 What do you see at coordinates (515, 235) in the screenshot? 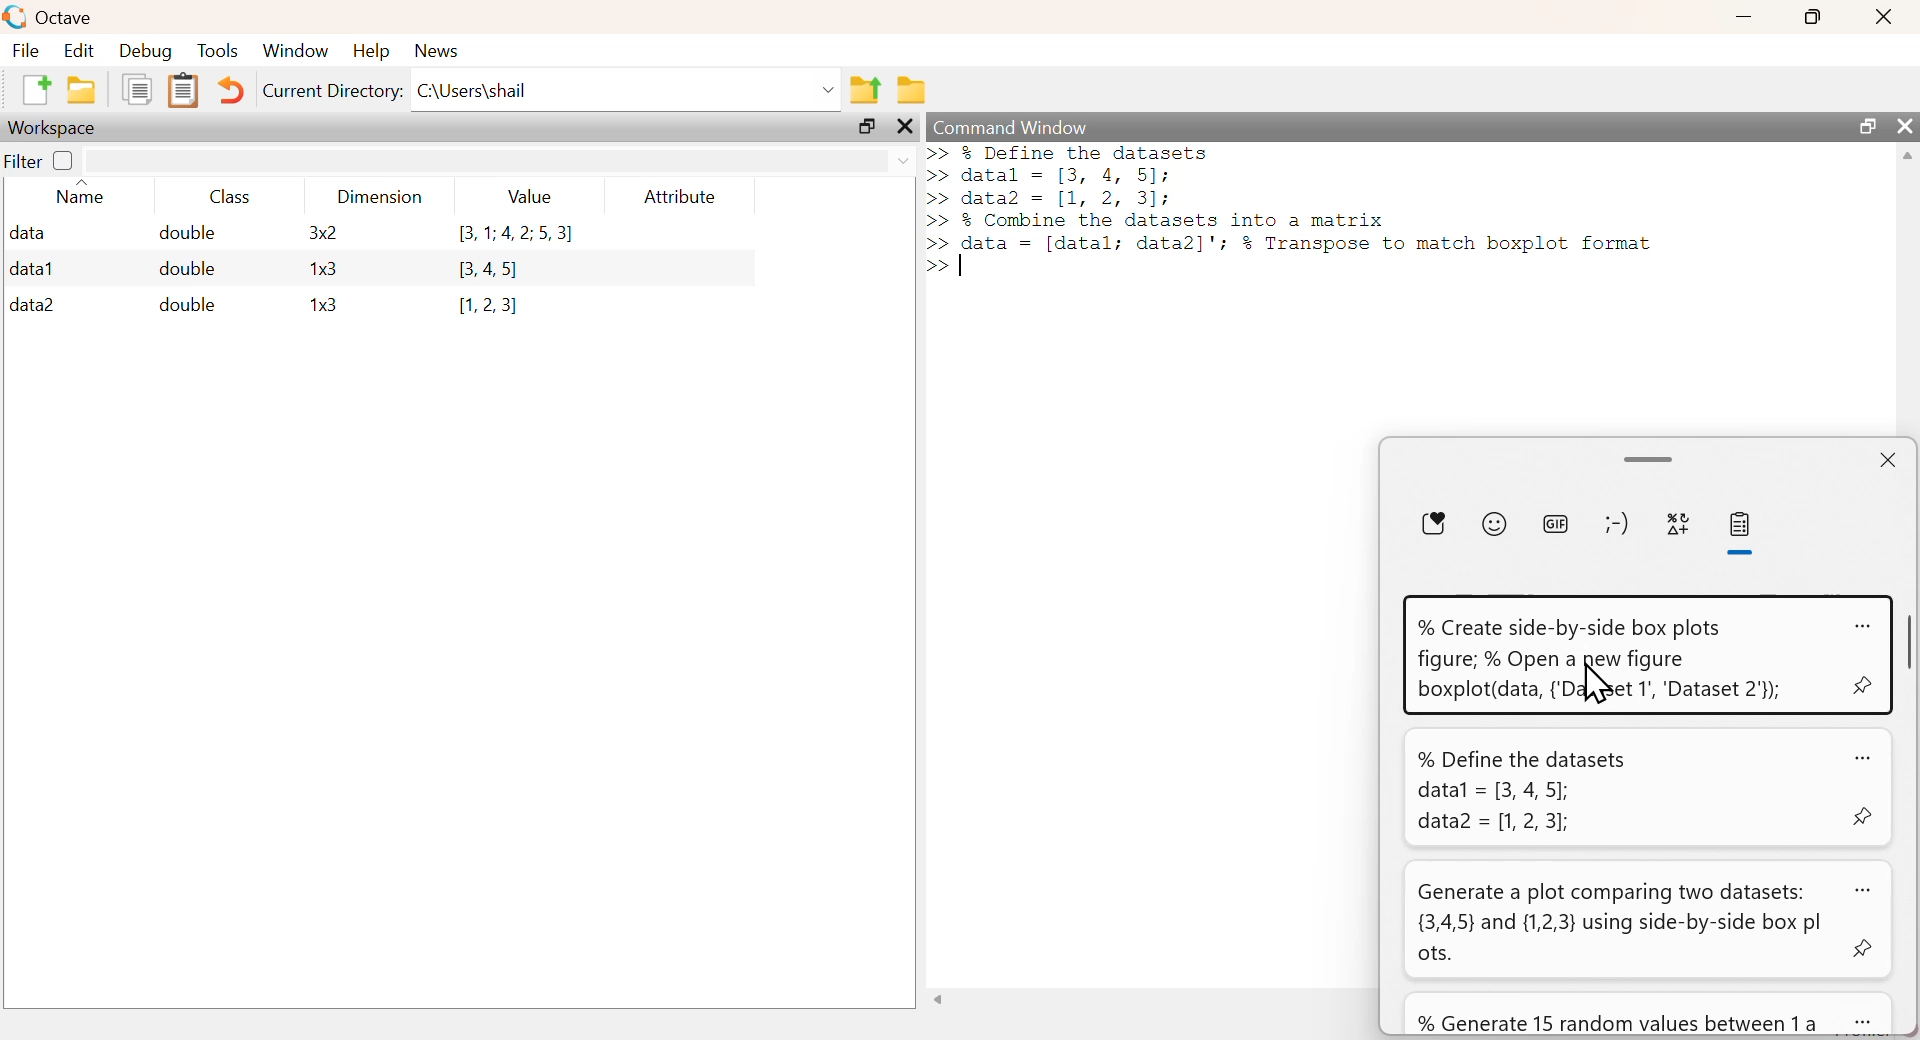
I see `[3.1:4,2:5,3]` at bounding box center [515, 235].